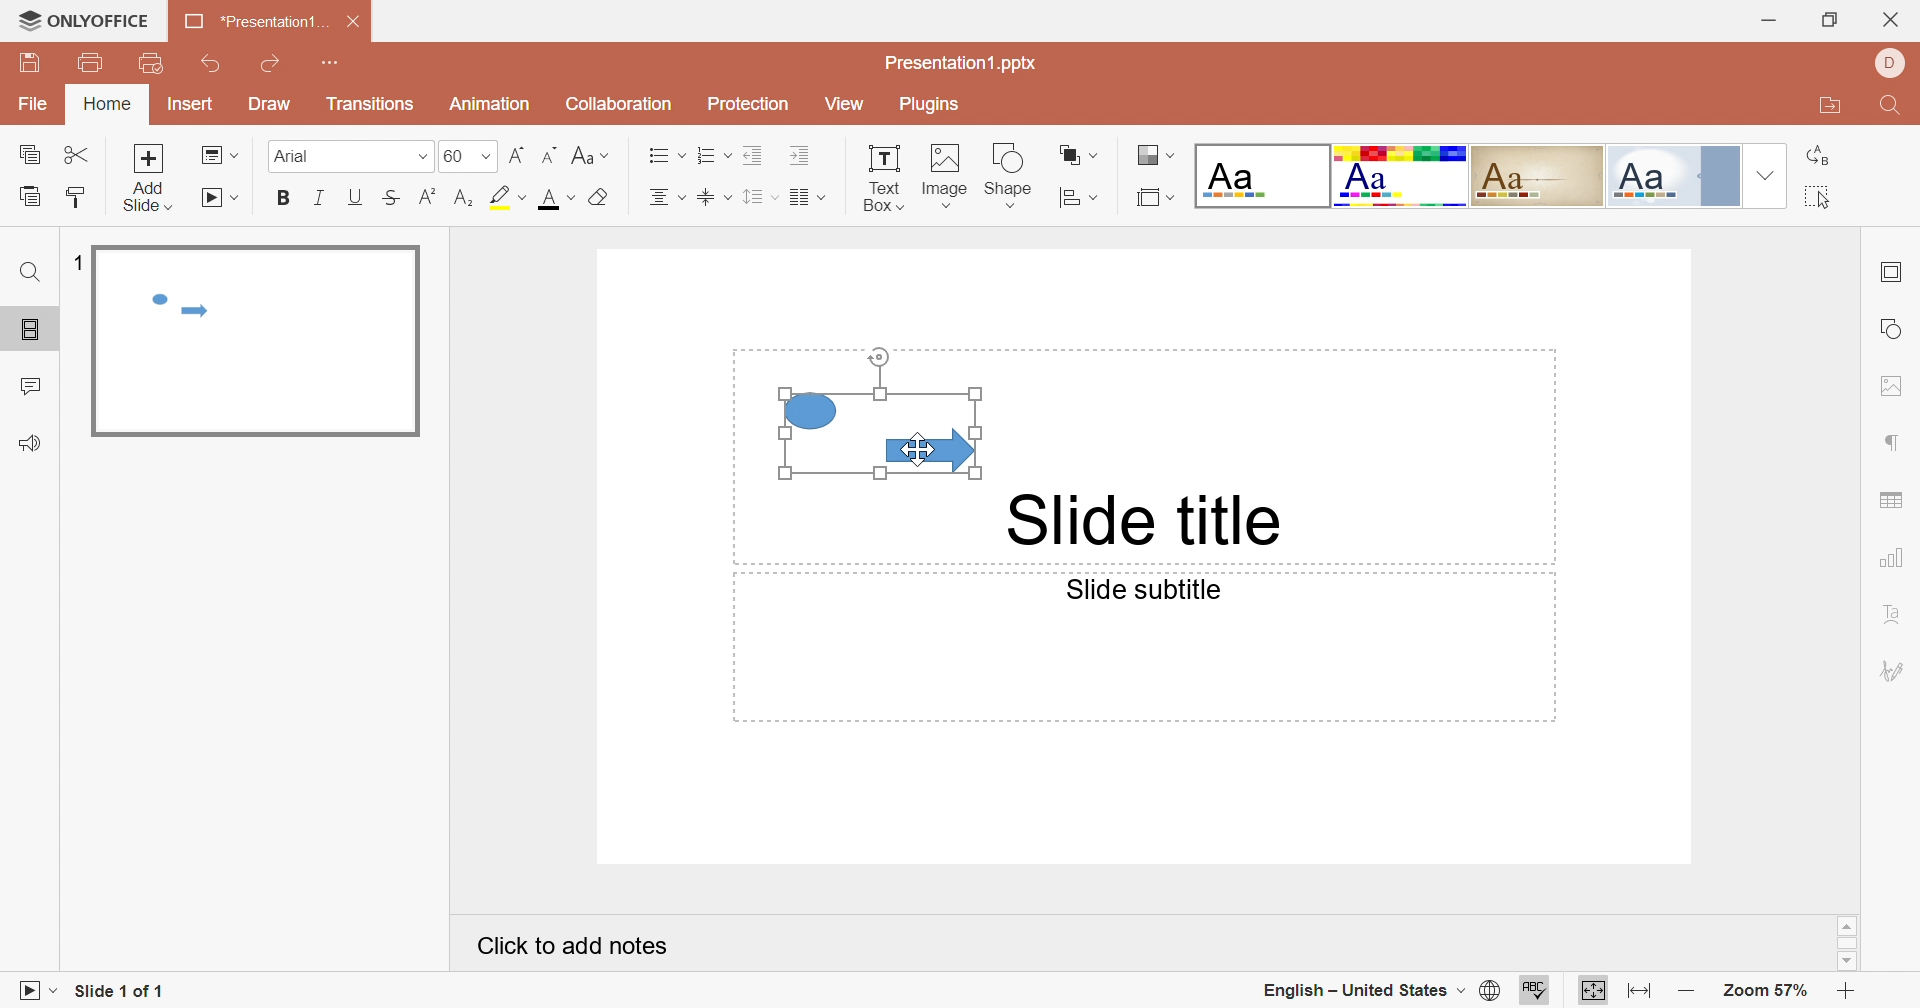 This screenshot has width=1920, height=1008. Describe the element at coordinates (212, 67) in the screenshot. I see `Undo` at that location.